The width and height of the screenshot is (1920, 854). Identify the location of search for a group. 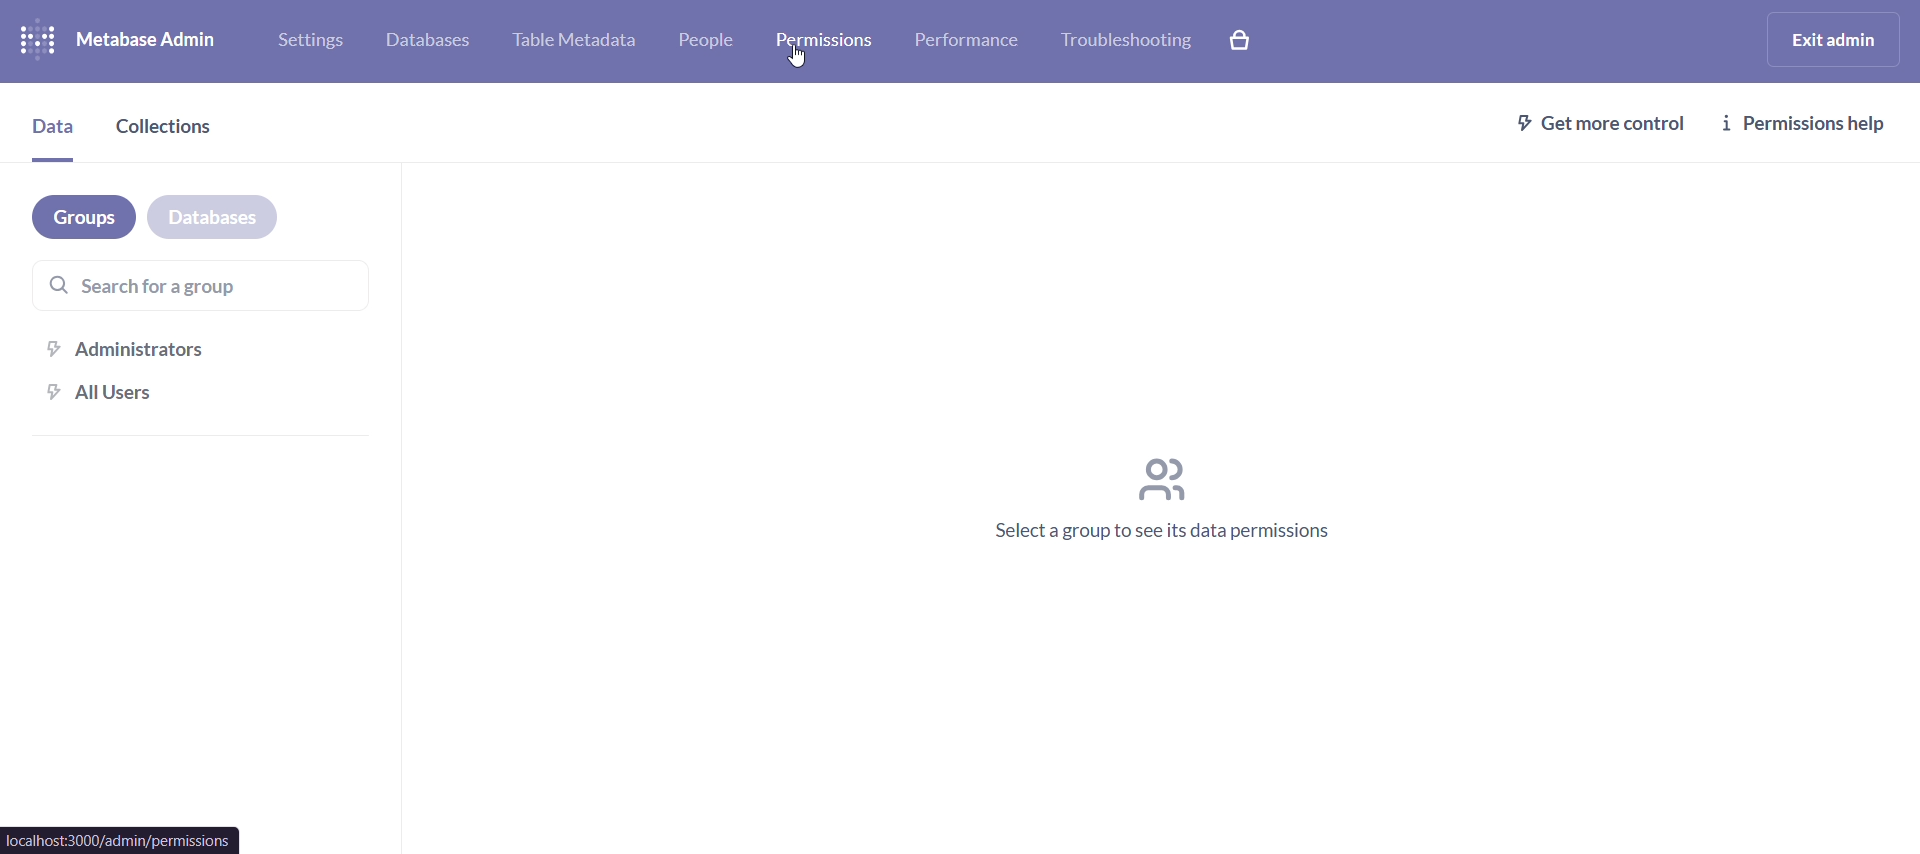
(198, 283).